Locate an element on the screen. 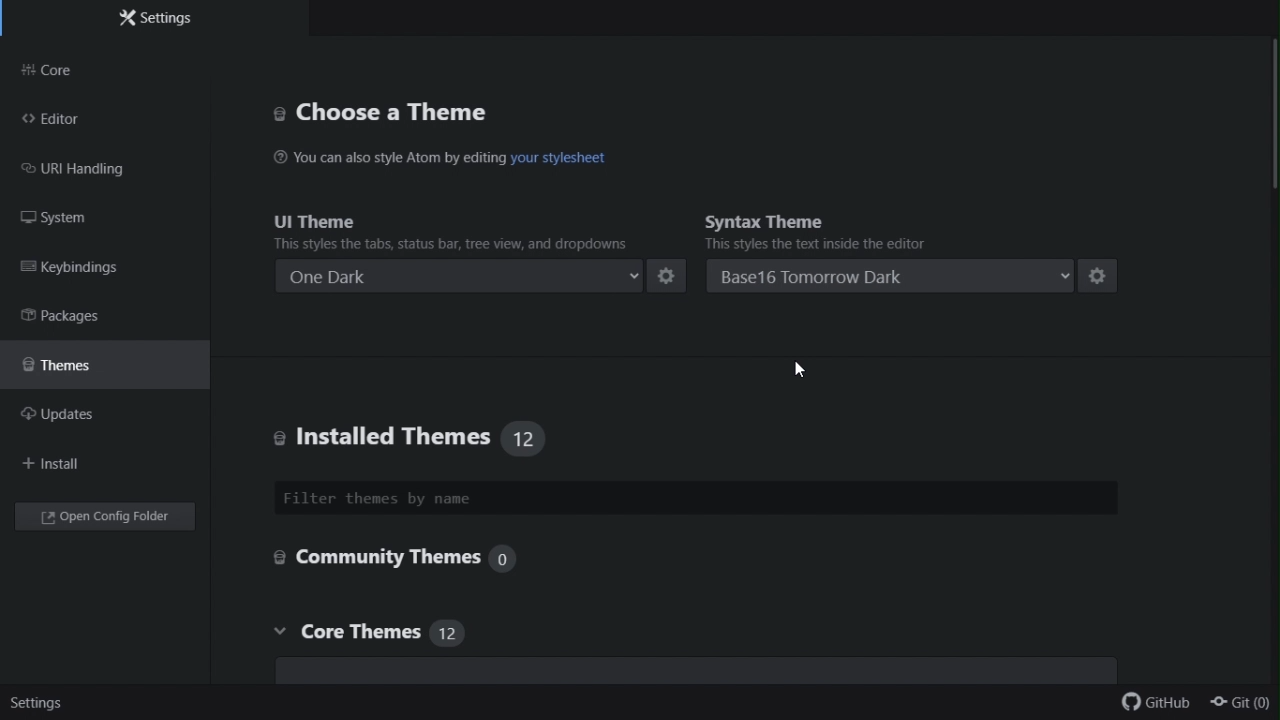 The image size is (1280, 720). updates is located at coordinates (72, 417).